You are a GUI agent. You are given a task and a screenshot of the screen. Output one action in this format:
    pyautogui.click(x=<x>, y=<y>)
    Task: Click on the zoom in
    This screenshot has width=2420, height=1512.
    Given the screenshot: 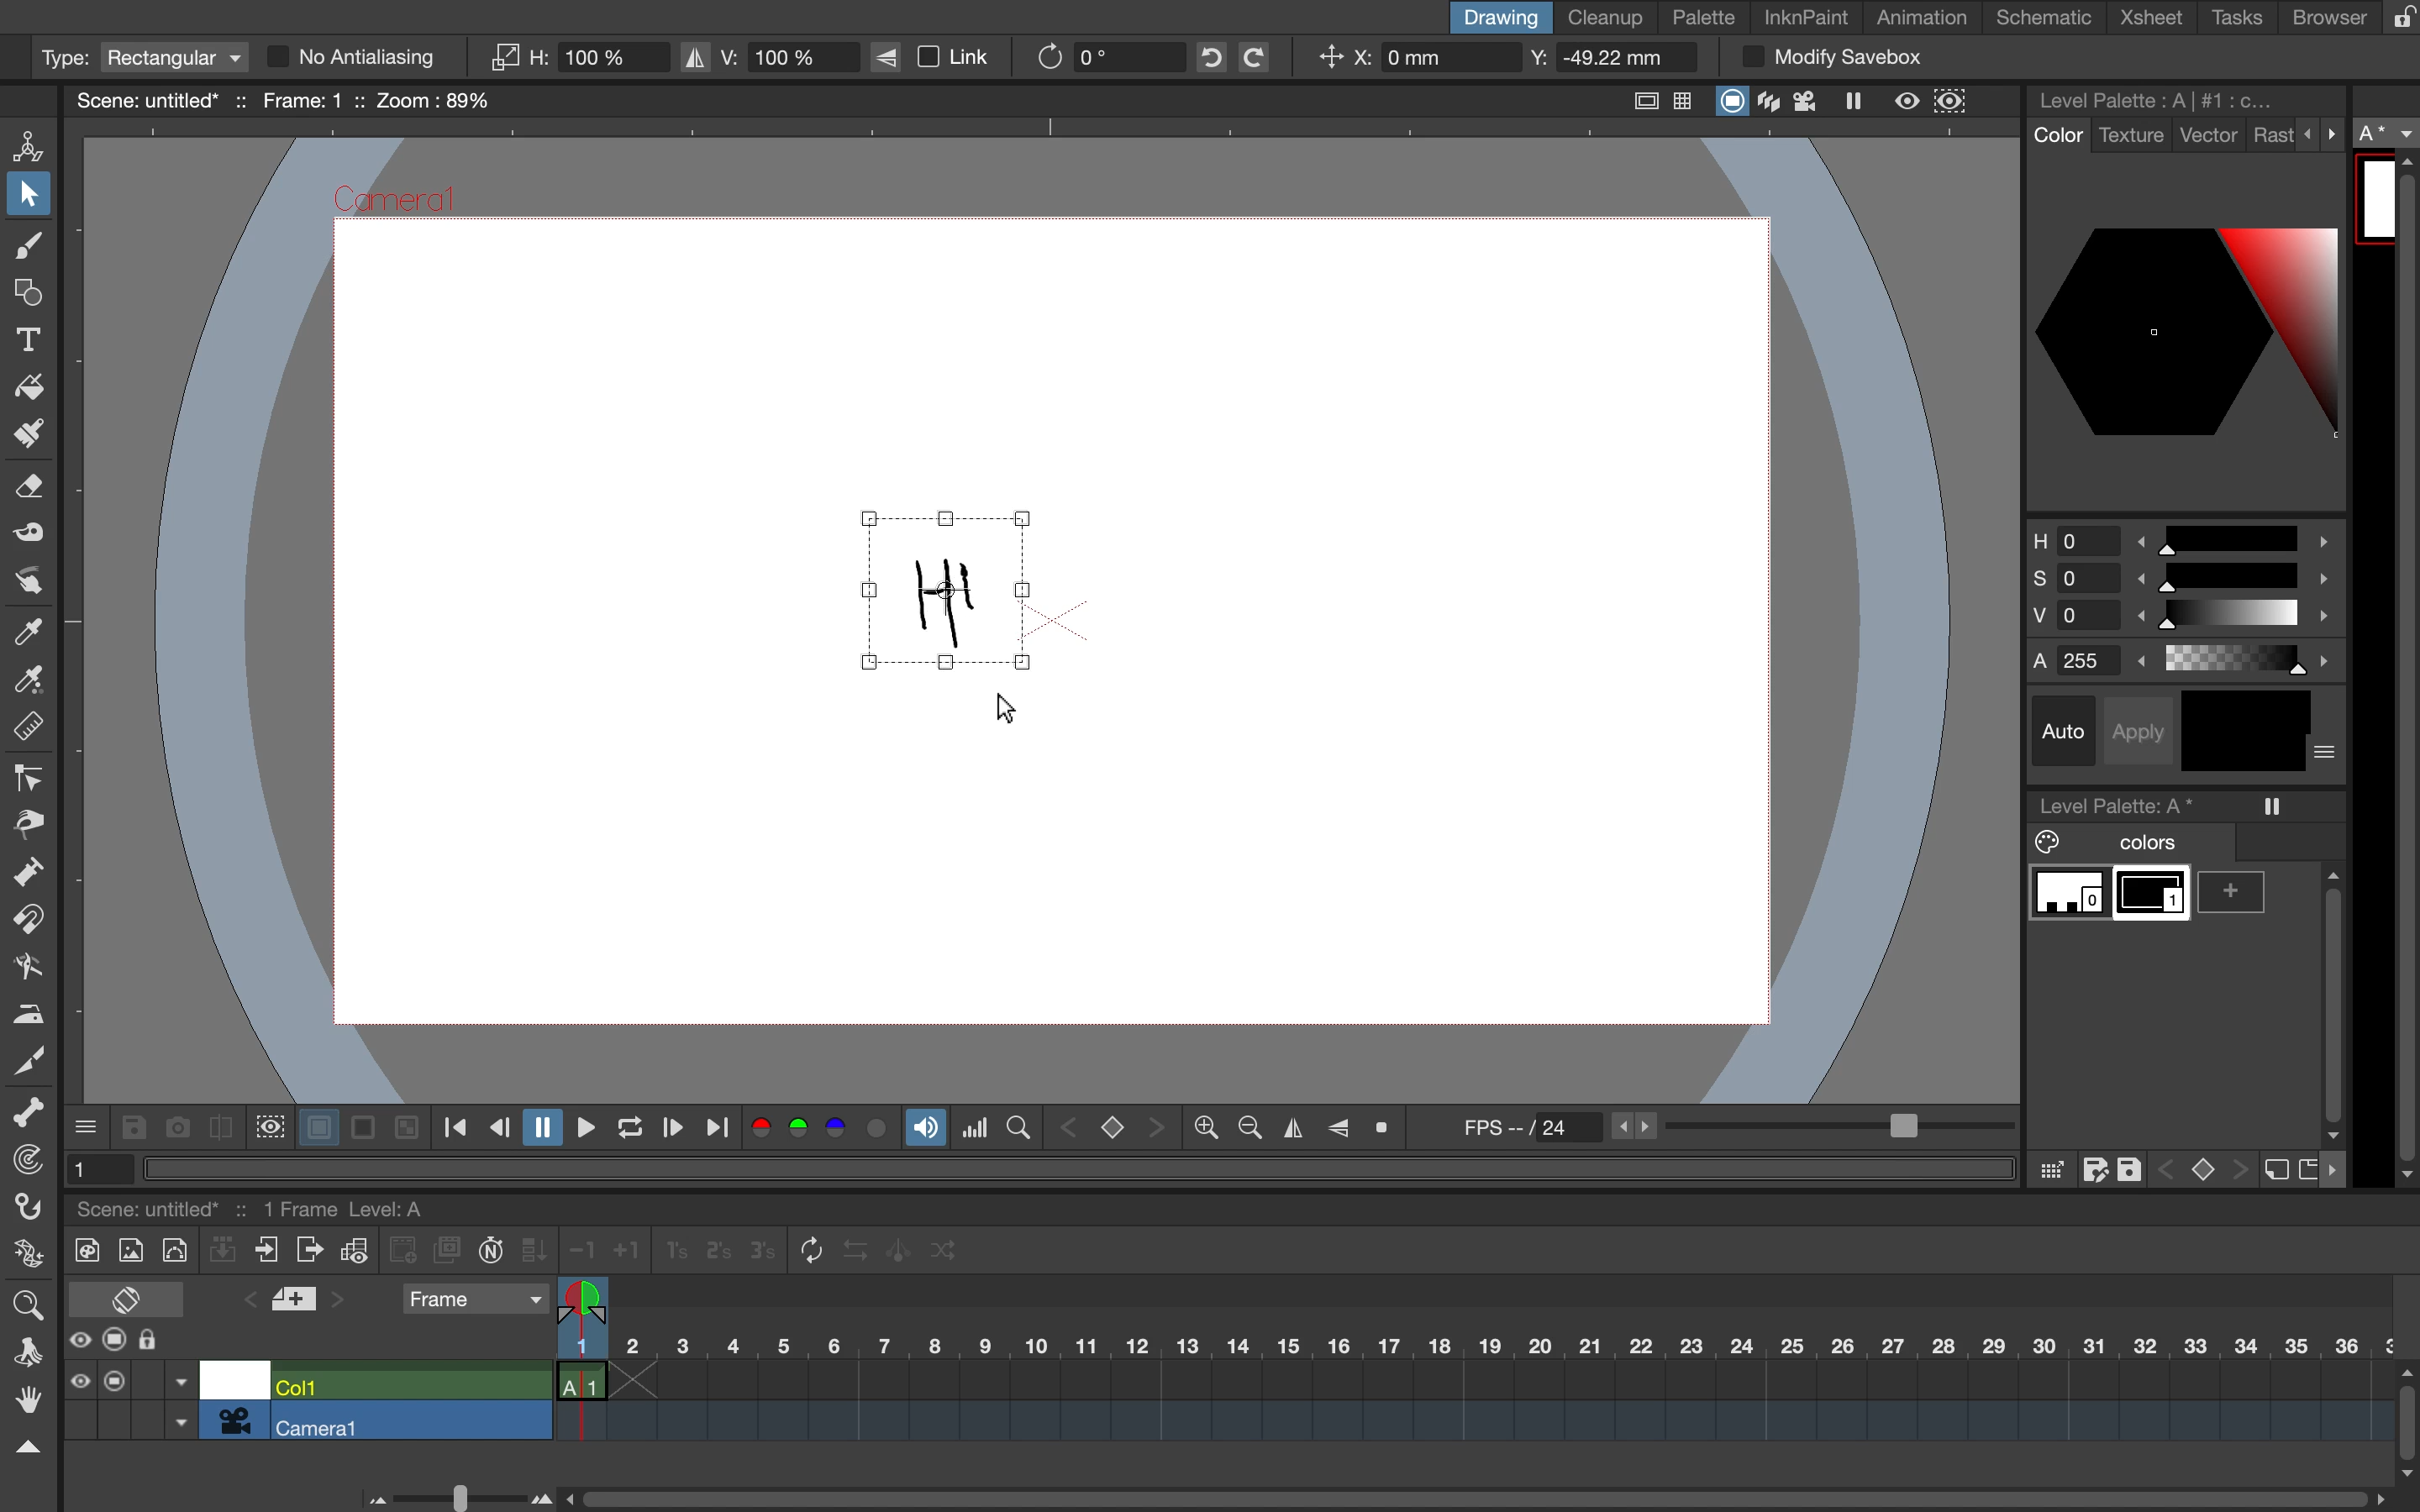 What is the action you would take?
    pyautogui.click(x=1245, y=1129)
    